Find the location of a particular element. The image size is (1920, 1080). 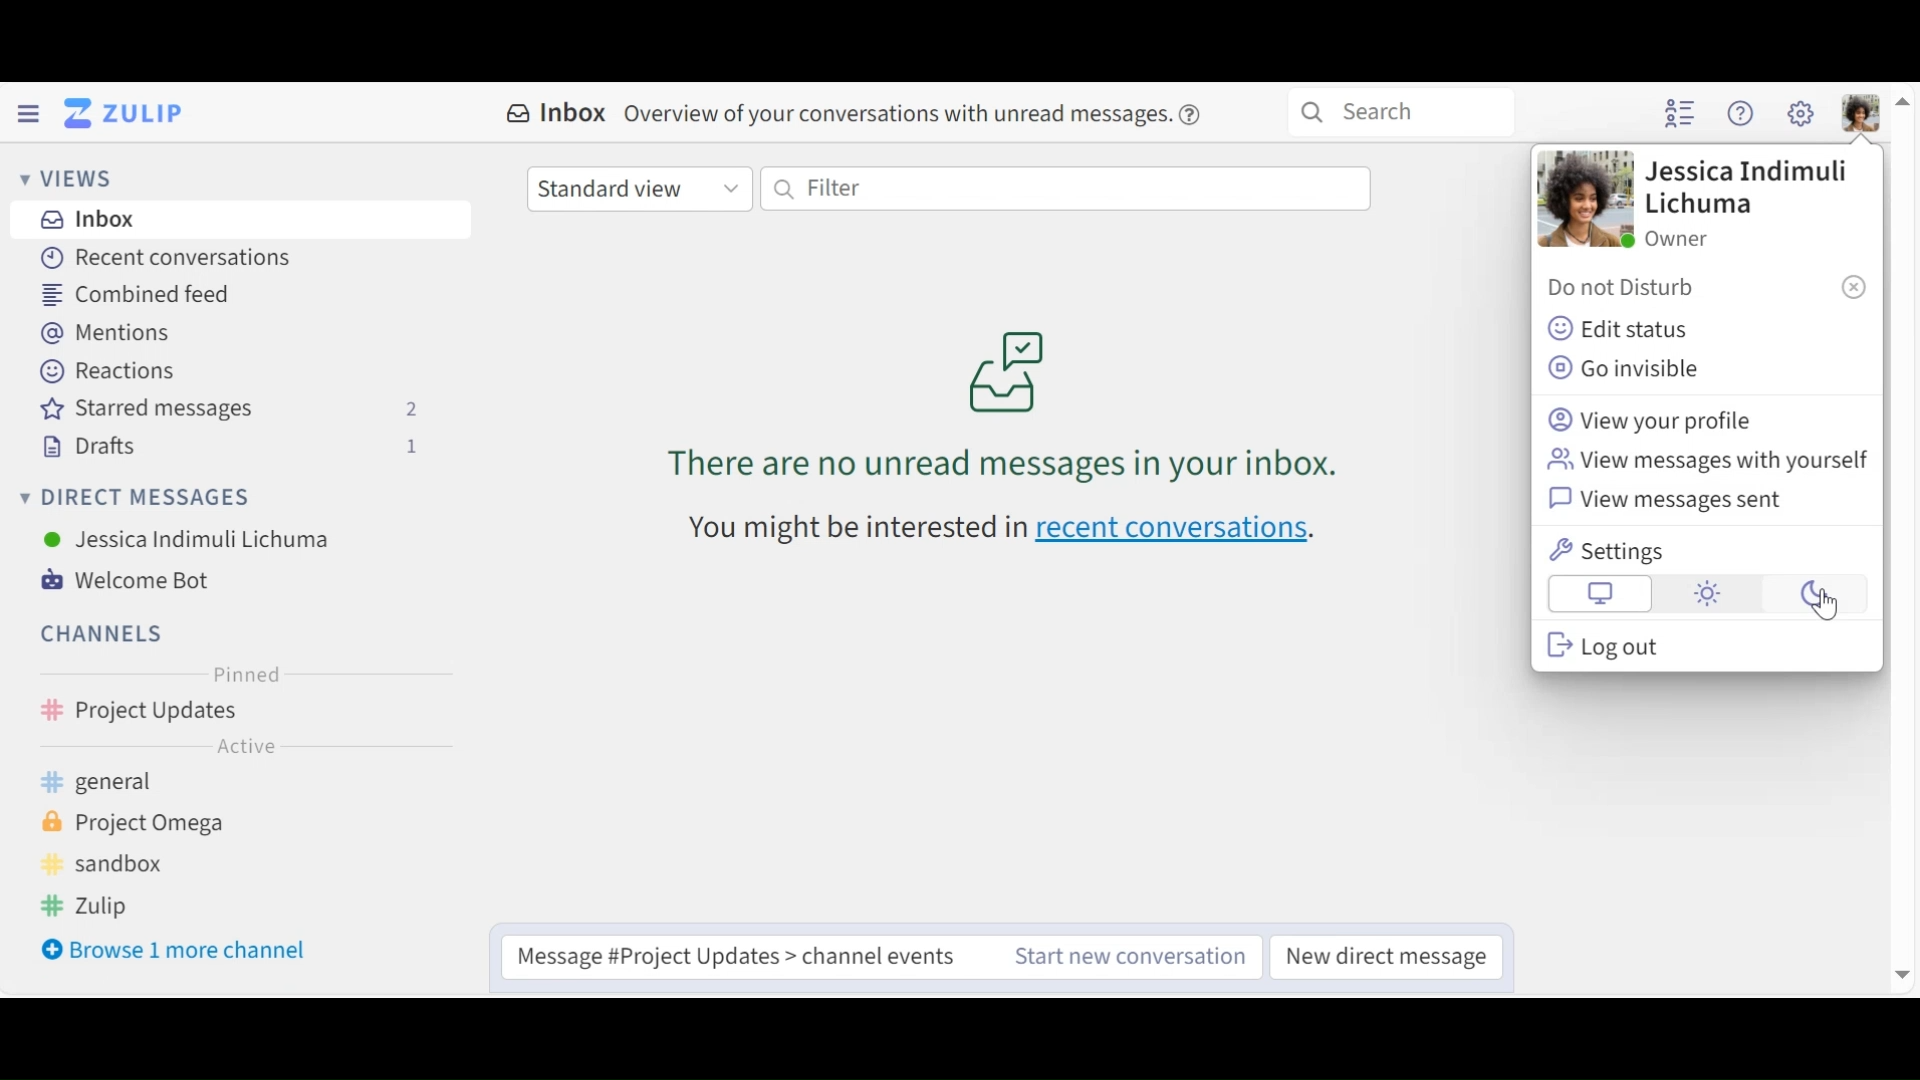

Dark theme is located at coordinates (1809, 595).